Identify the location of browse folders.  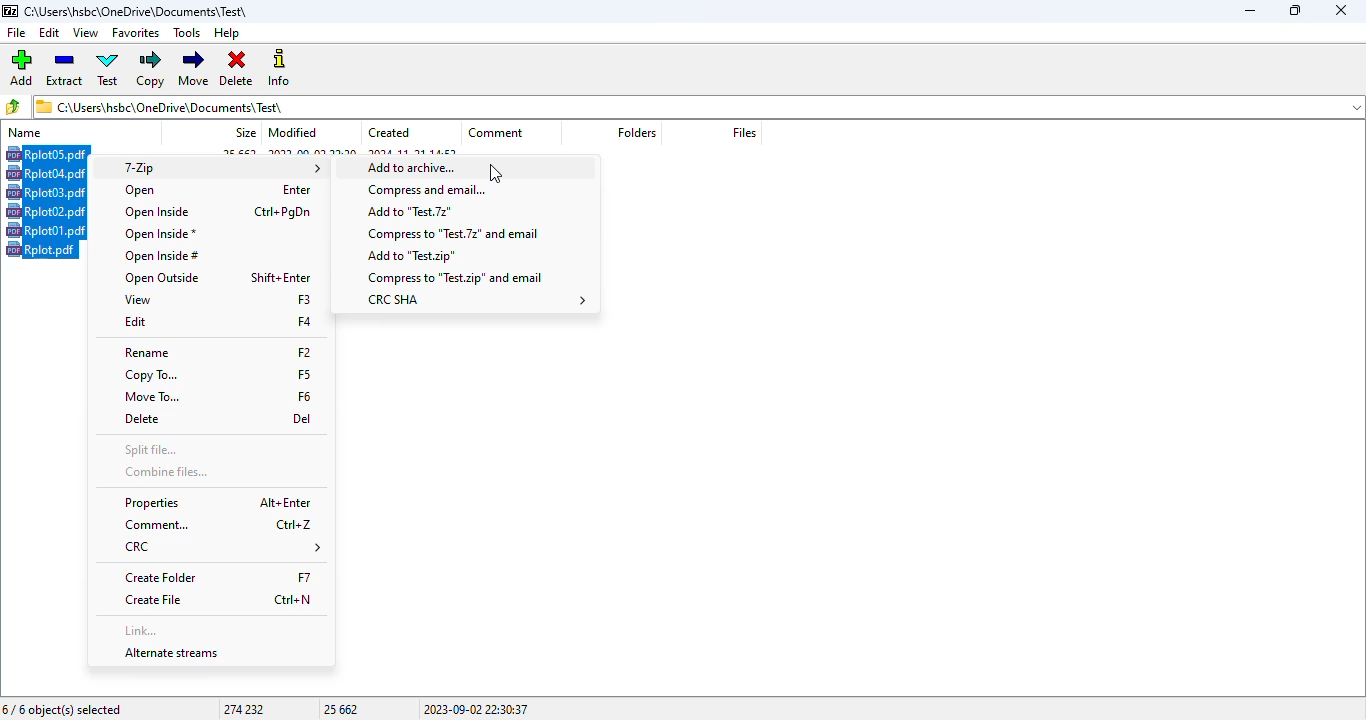
(15, 106).